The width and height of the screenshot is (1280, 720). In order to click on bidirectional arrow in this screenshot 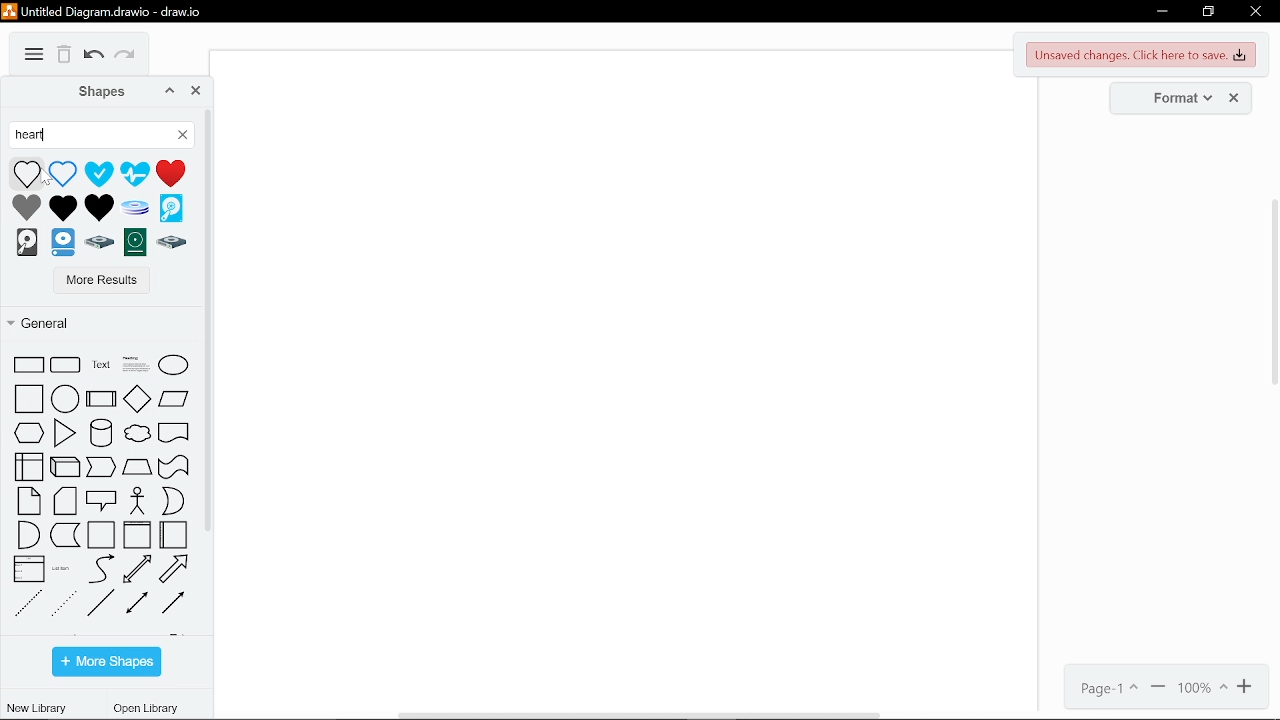, I will do `click(139, 569)`.